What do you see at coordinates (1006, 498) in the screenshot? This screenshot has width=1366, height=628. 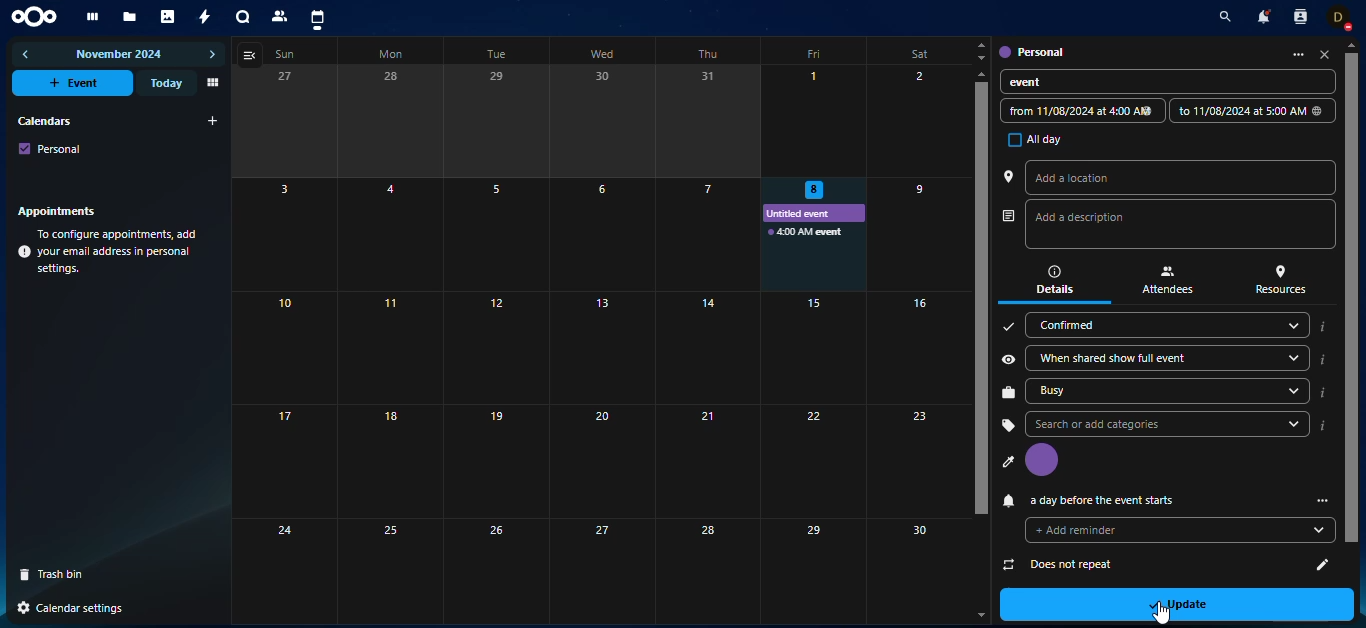 I see `reminder` at bounding box center [1006, 498].